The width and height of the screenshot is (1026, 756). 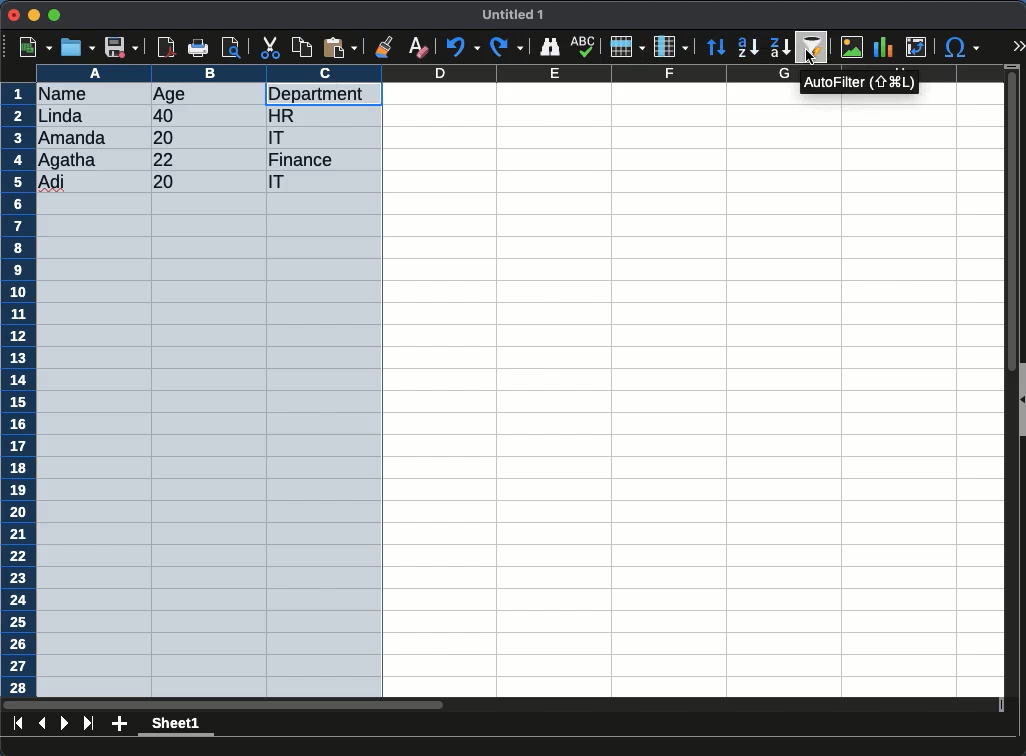 What do you see at coordinates (44, 722) in the screenshot?
I see `previous sheet` at bounding box center [44, 722].